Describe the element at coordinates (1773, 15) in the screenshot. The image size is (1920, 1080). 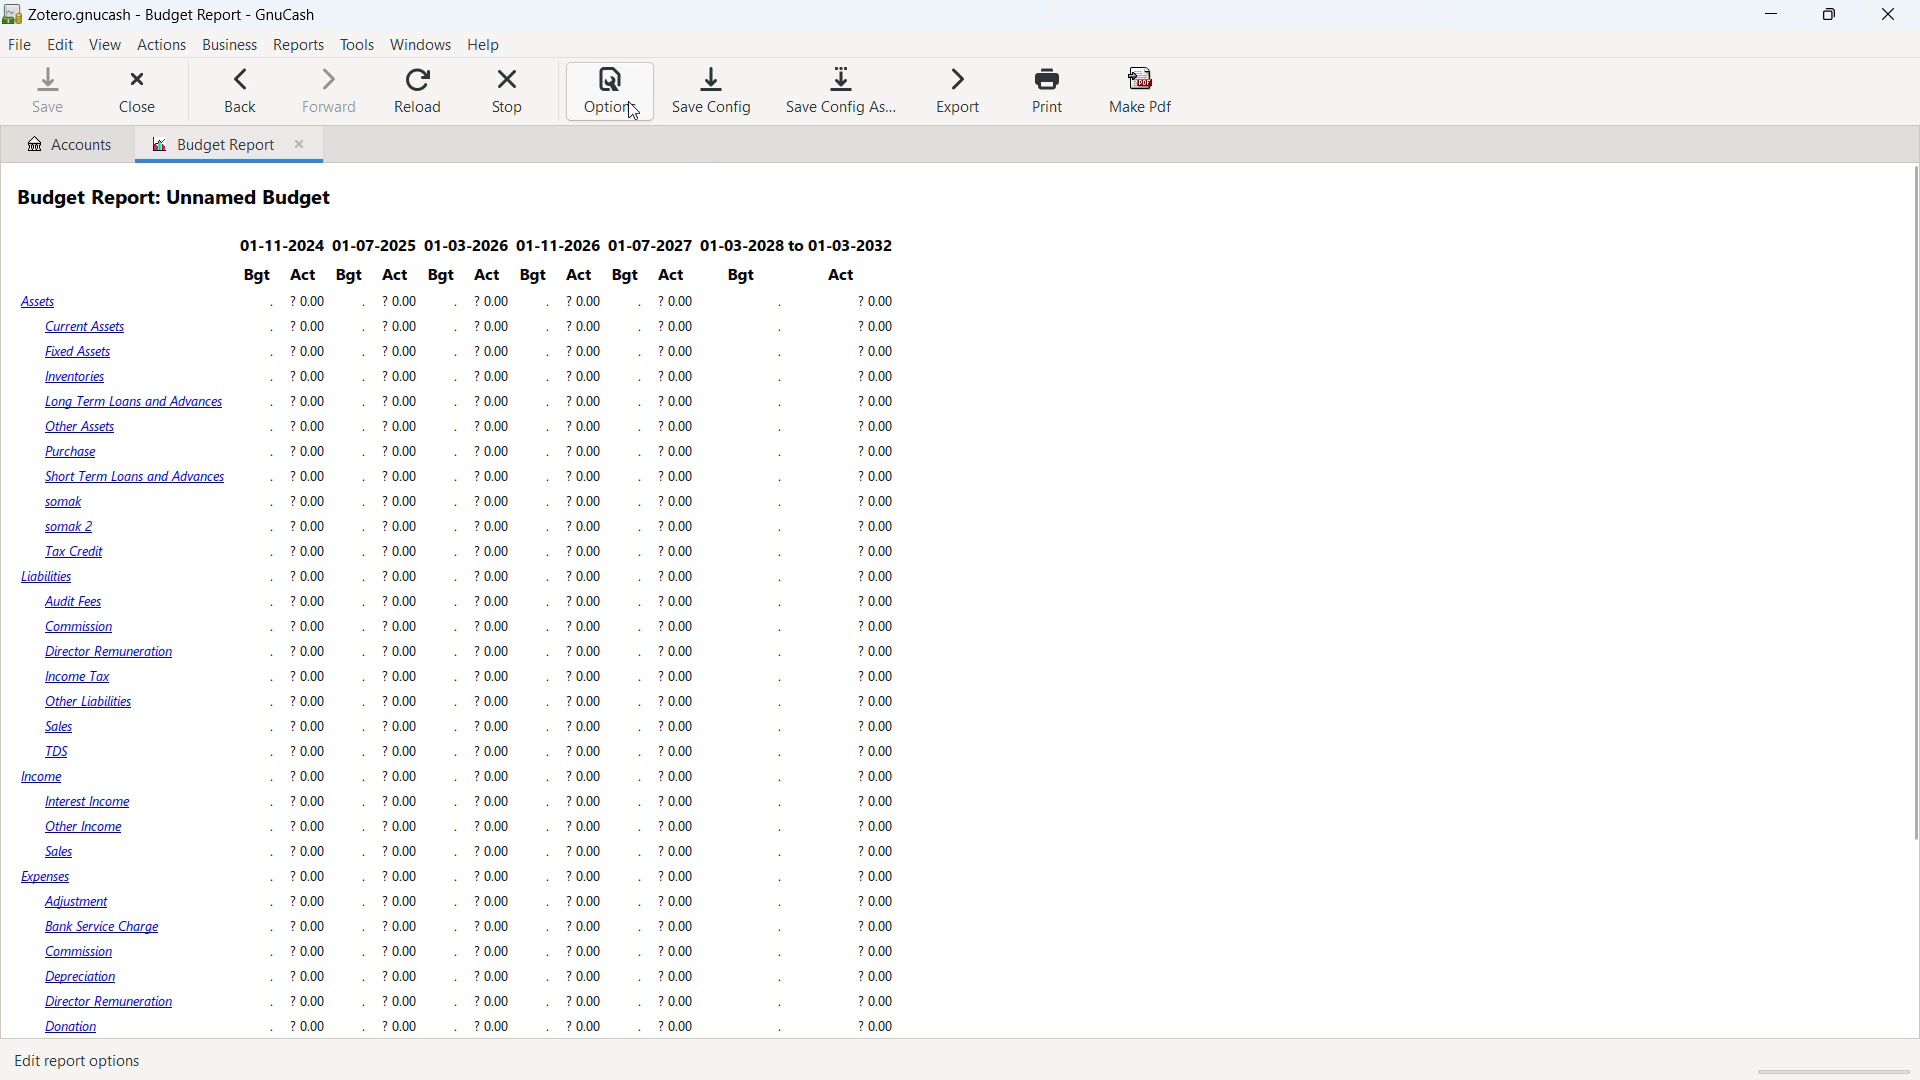
I see `minimize` at that location.